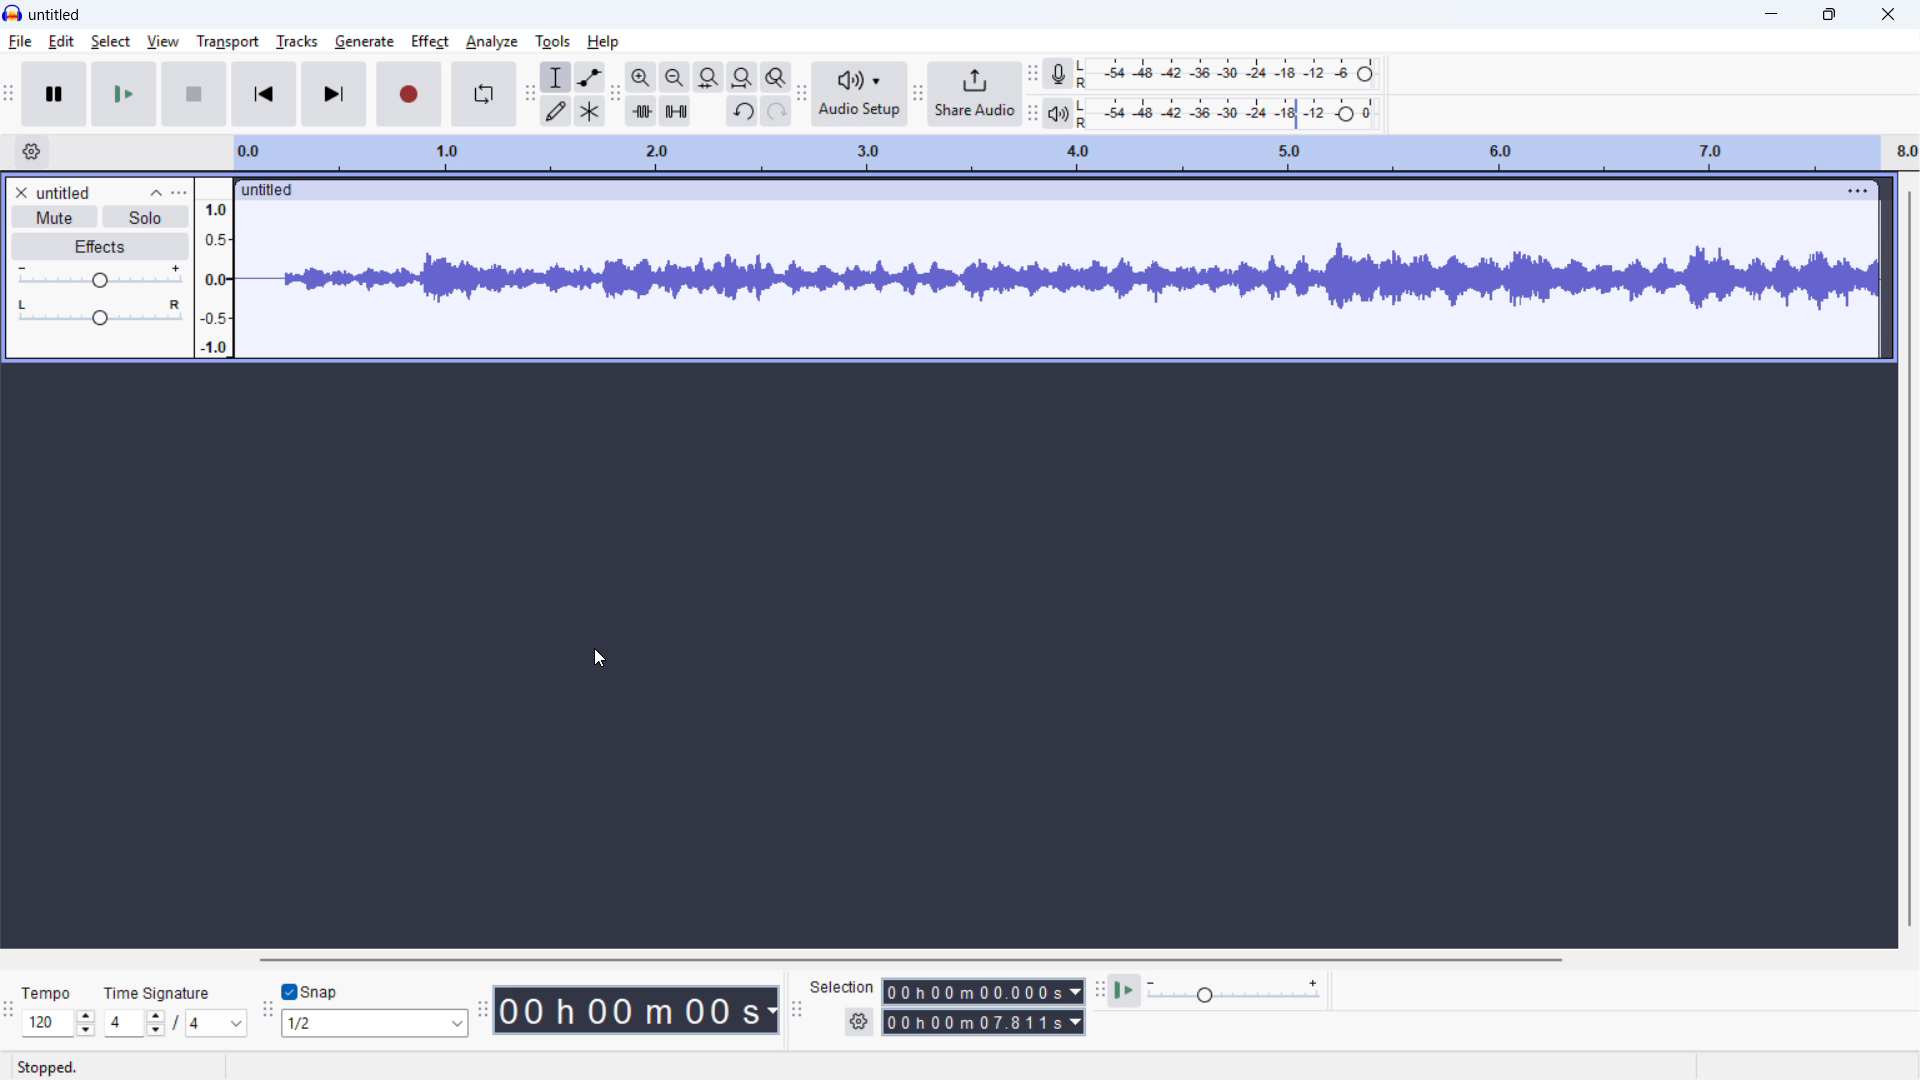 The height and width of the screenshot is (1080, 1920). What do you see at coordinates (1057, 114) in the screenshot?
I see `playback metre` at bounding box center [1057, 114].